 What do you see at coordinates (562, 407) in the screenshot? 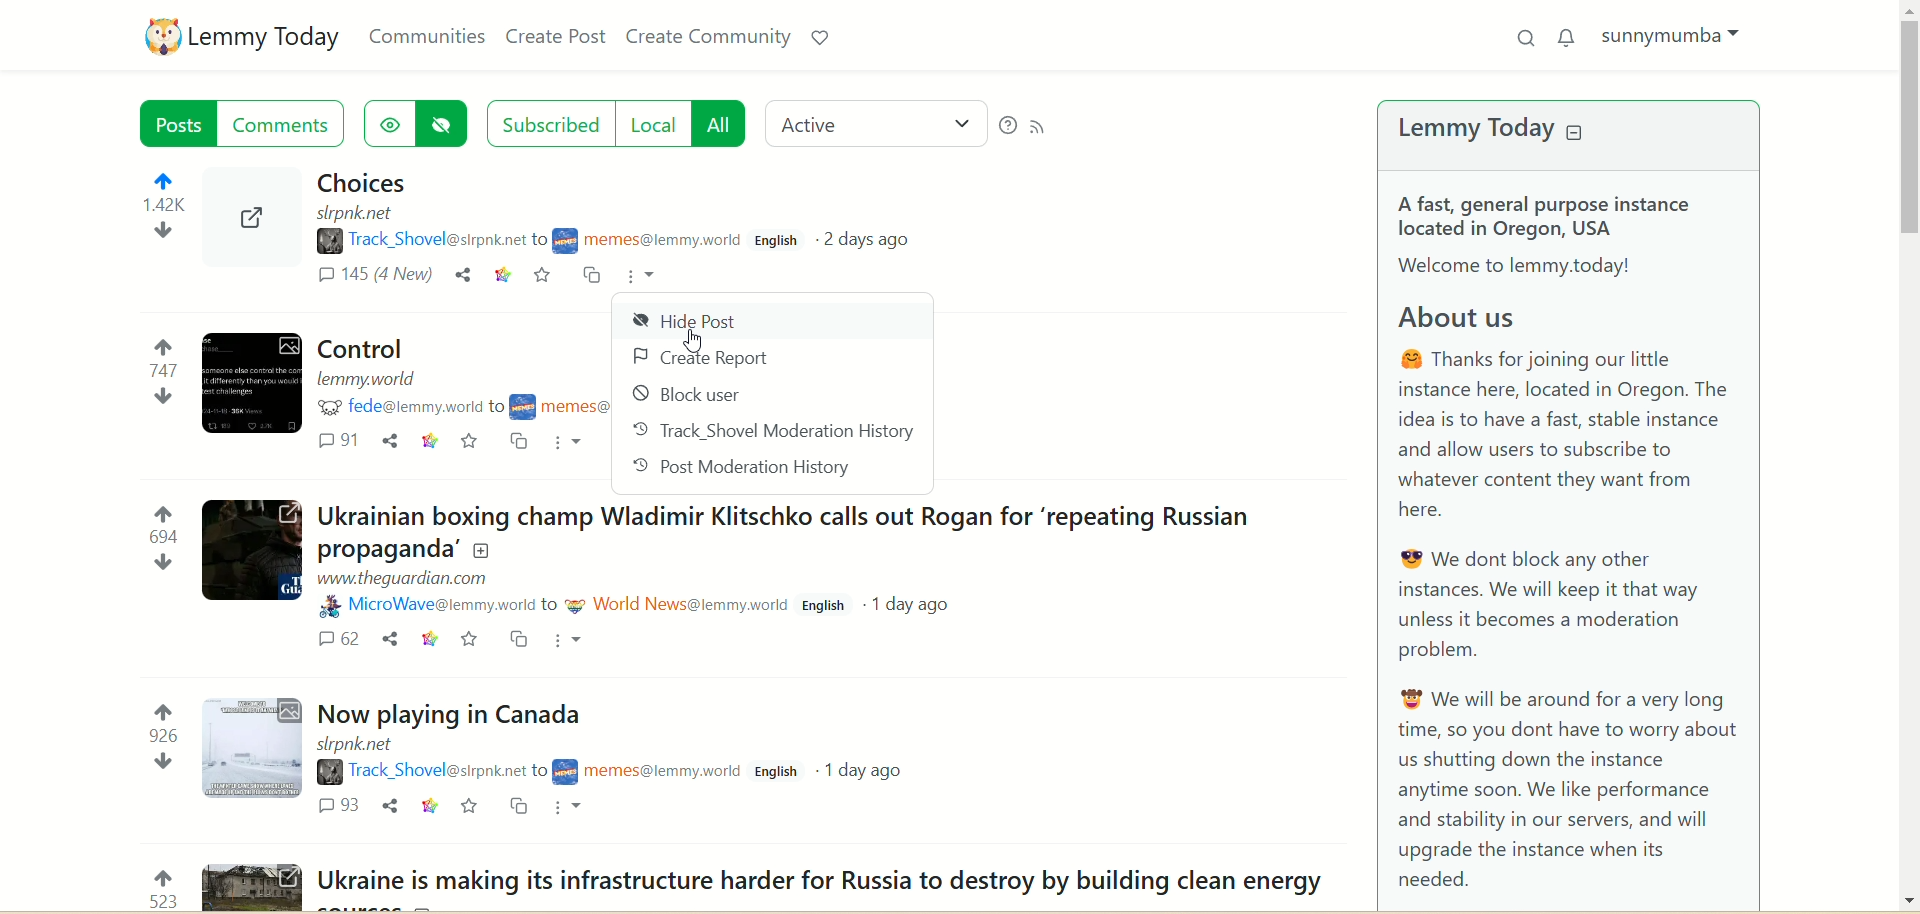
I see `community` at bounding box center [562, 407].